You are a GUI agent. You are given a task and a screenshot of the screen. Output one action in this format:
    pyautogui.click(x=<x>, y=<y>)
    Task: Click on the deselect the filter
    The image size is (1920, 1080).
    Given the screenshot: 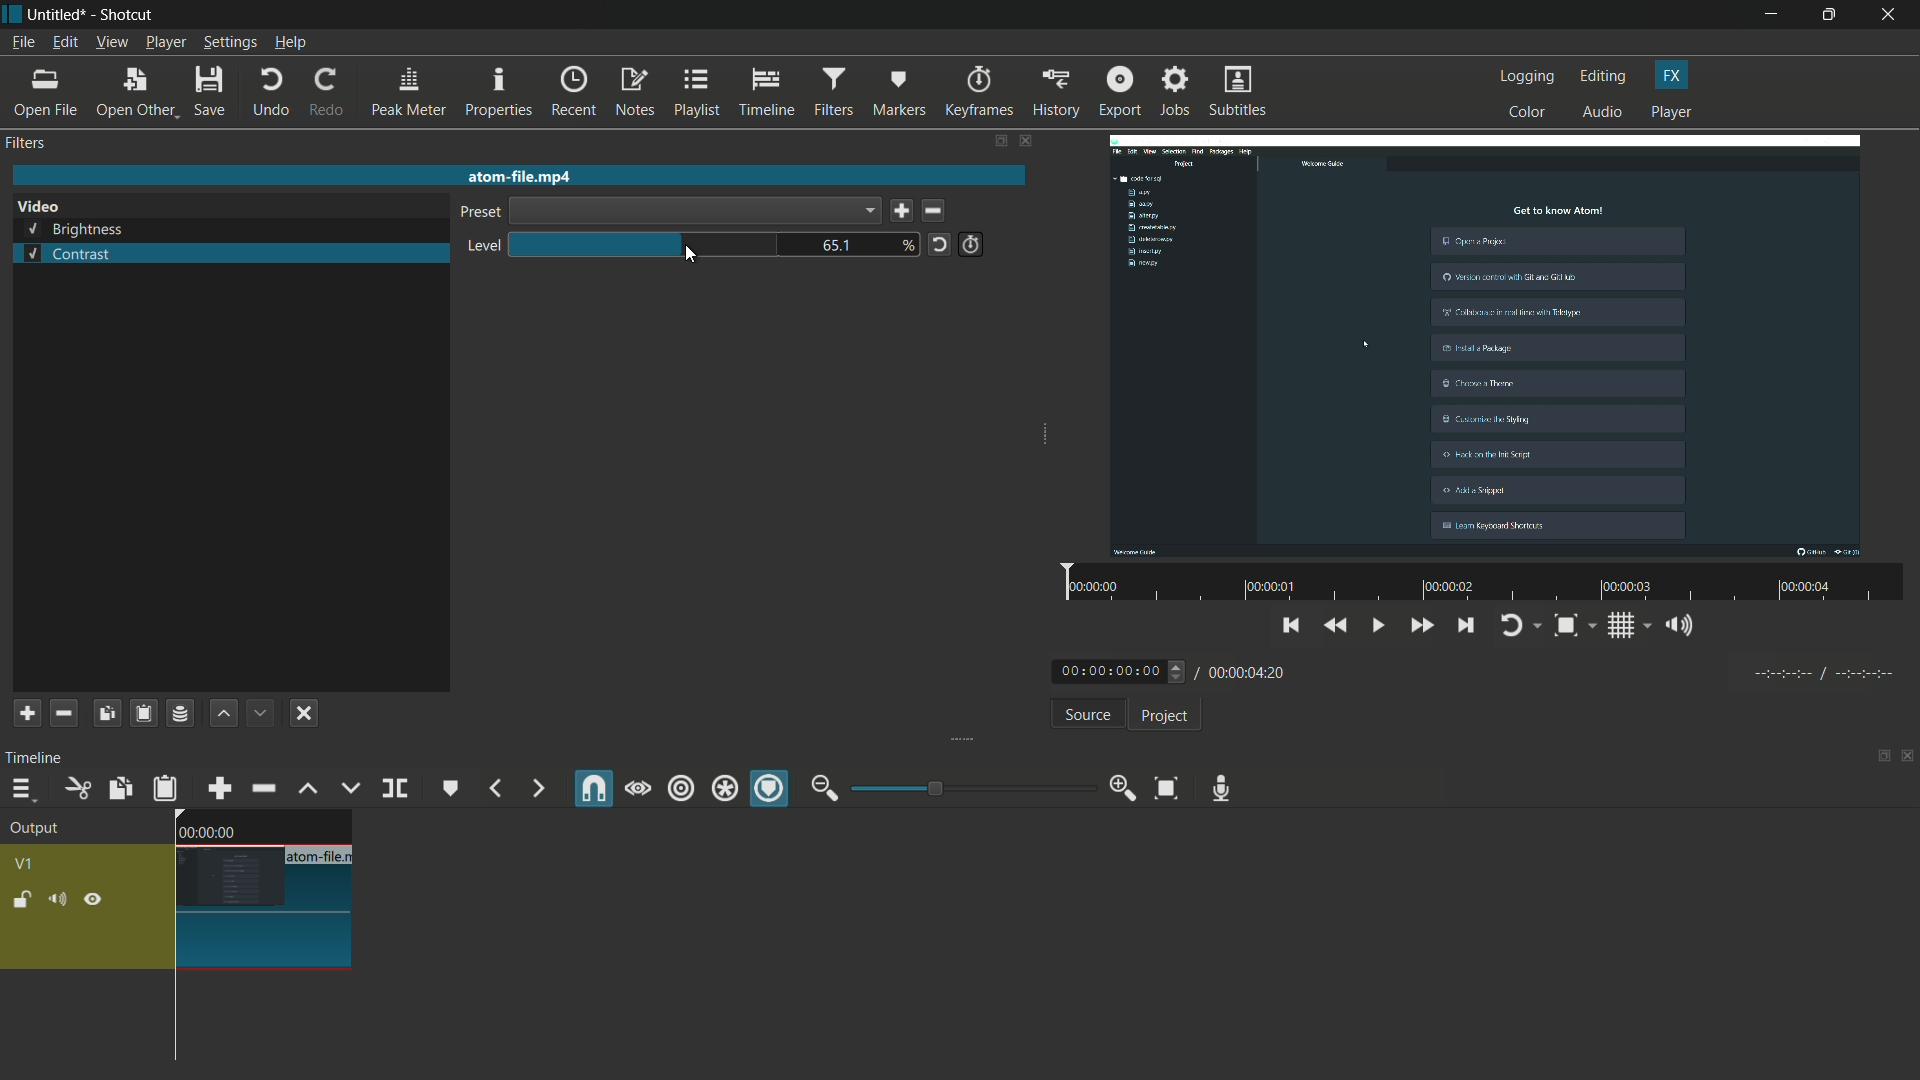 What is the action you would take?
    pyautogui.click(x=304, y=713)
    